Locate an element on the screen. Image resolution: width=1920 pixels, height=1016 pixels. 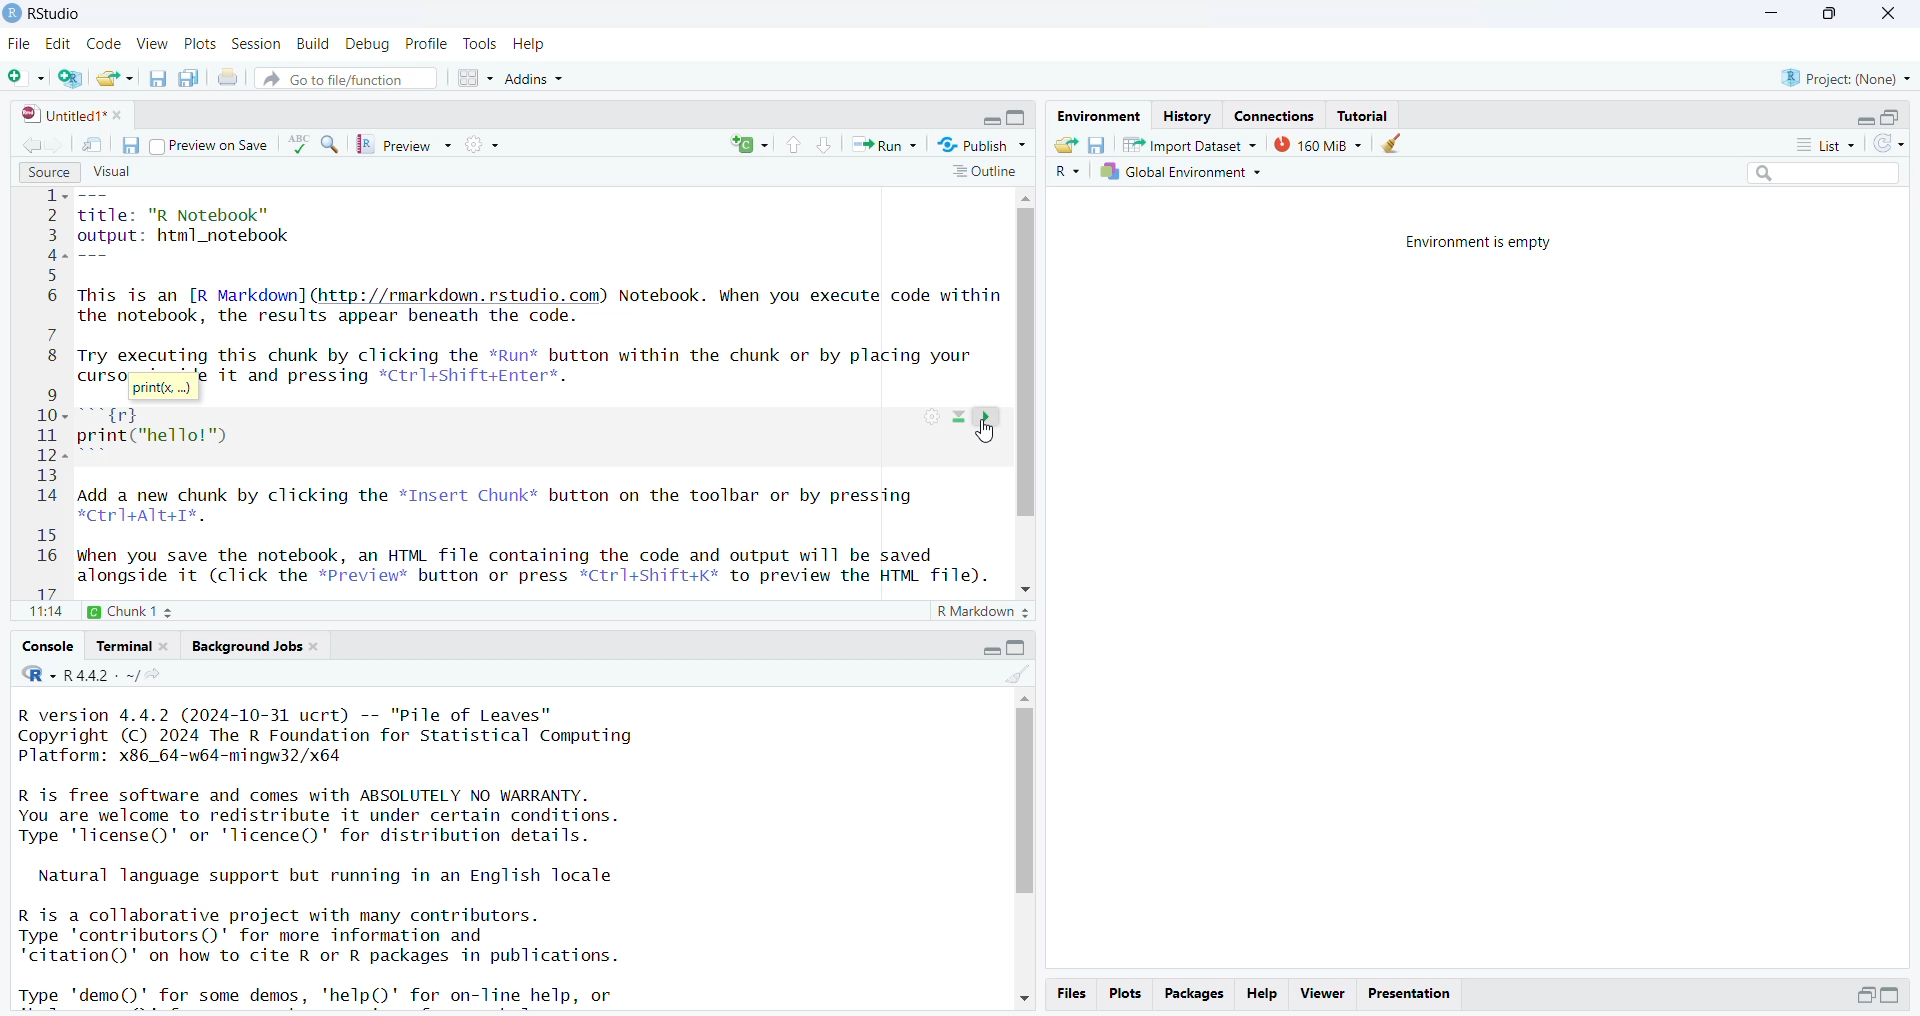
clear console is located at coordinates (1018, 672).